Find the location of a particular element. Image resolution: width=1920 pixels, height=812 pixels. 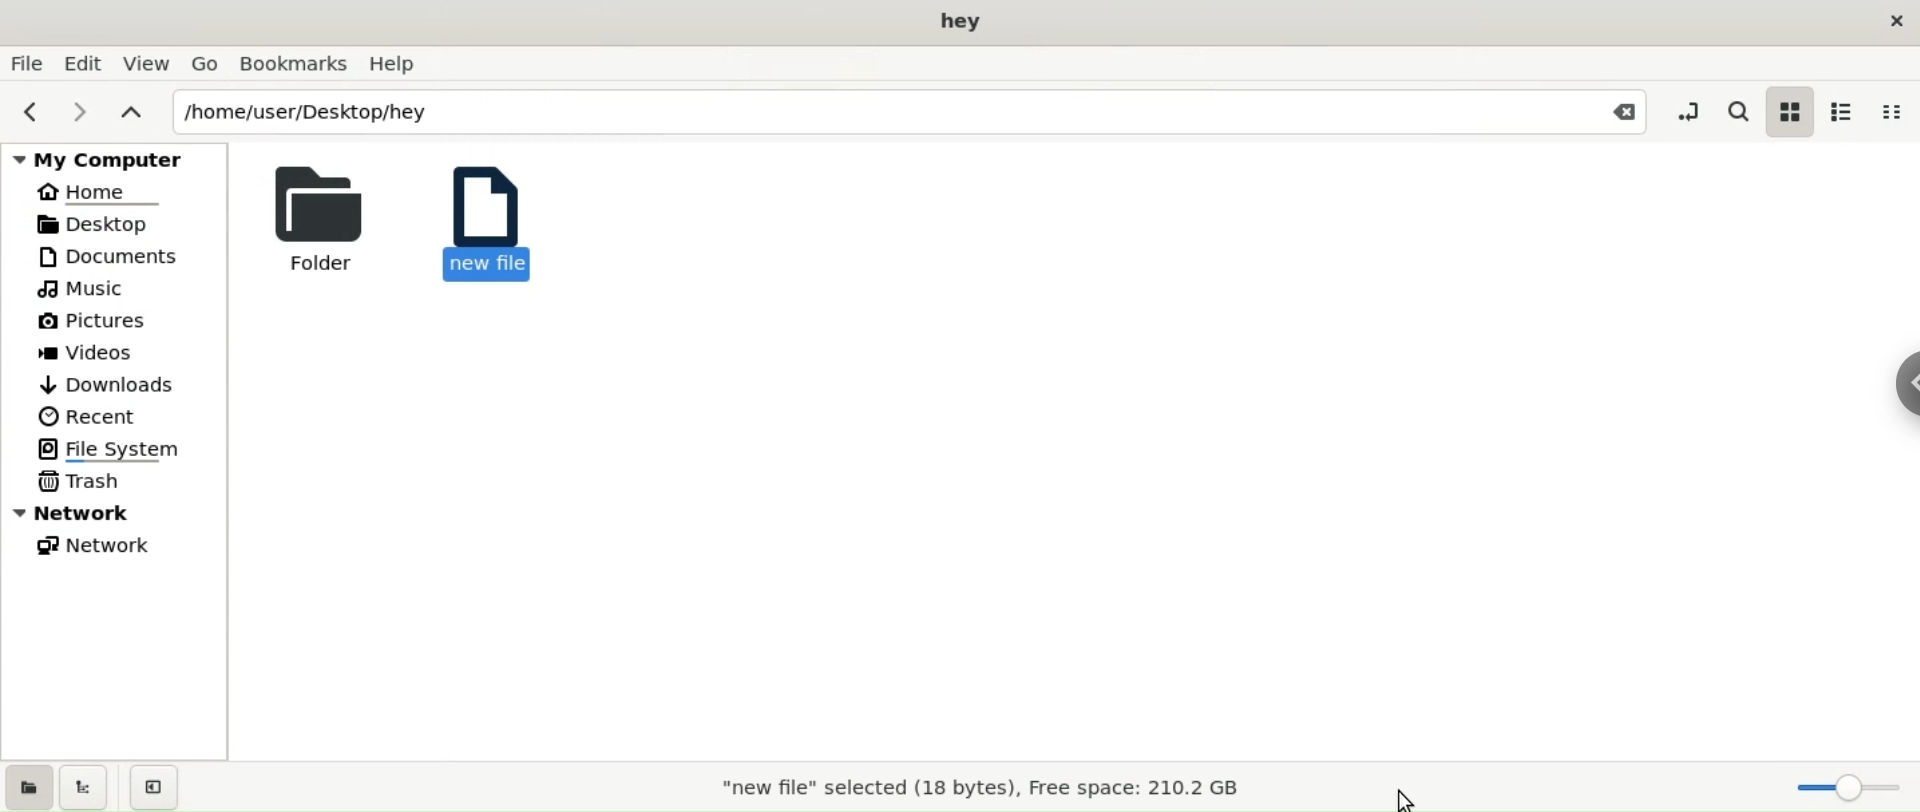

list view is located at coordinates (1842, 109).